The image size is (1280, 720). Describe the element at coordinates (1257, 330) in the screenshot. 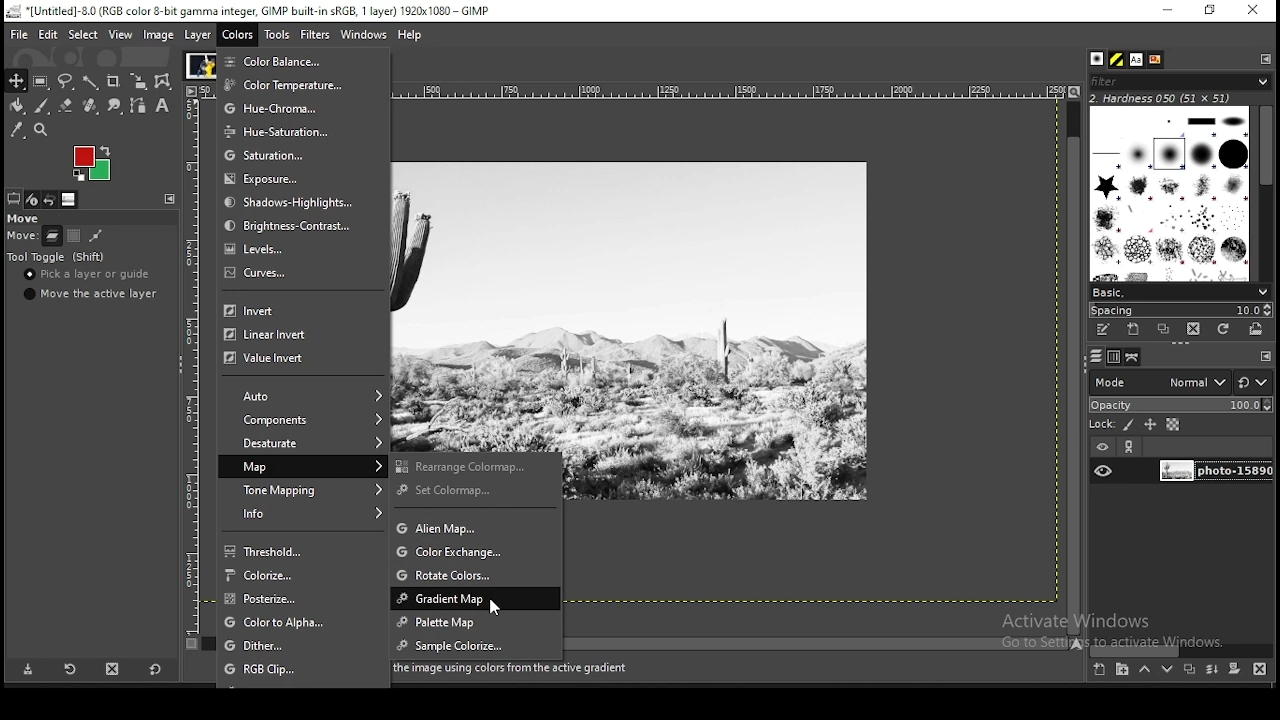

I see `open brush as image` at that location.